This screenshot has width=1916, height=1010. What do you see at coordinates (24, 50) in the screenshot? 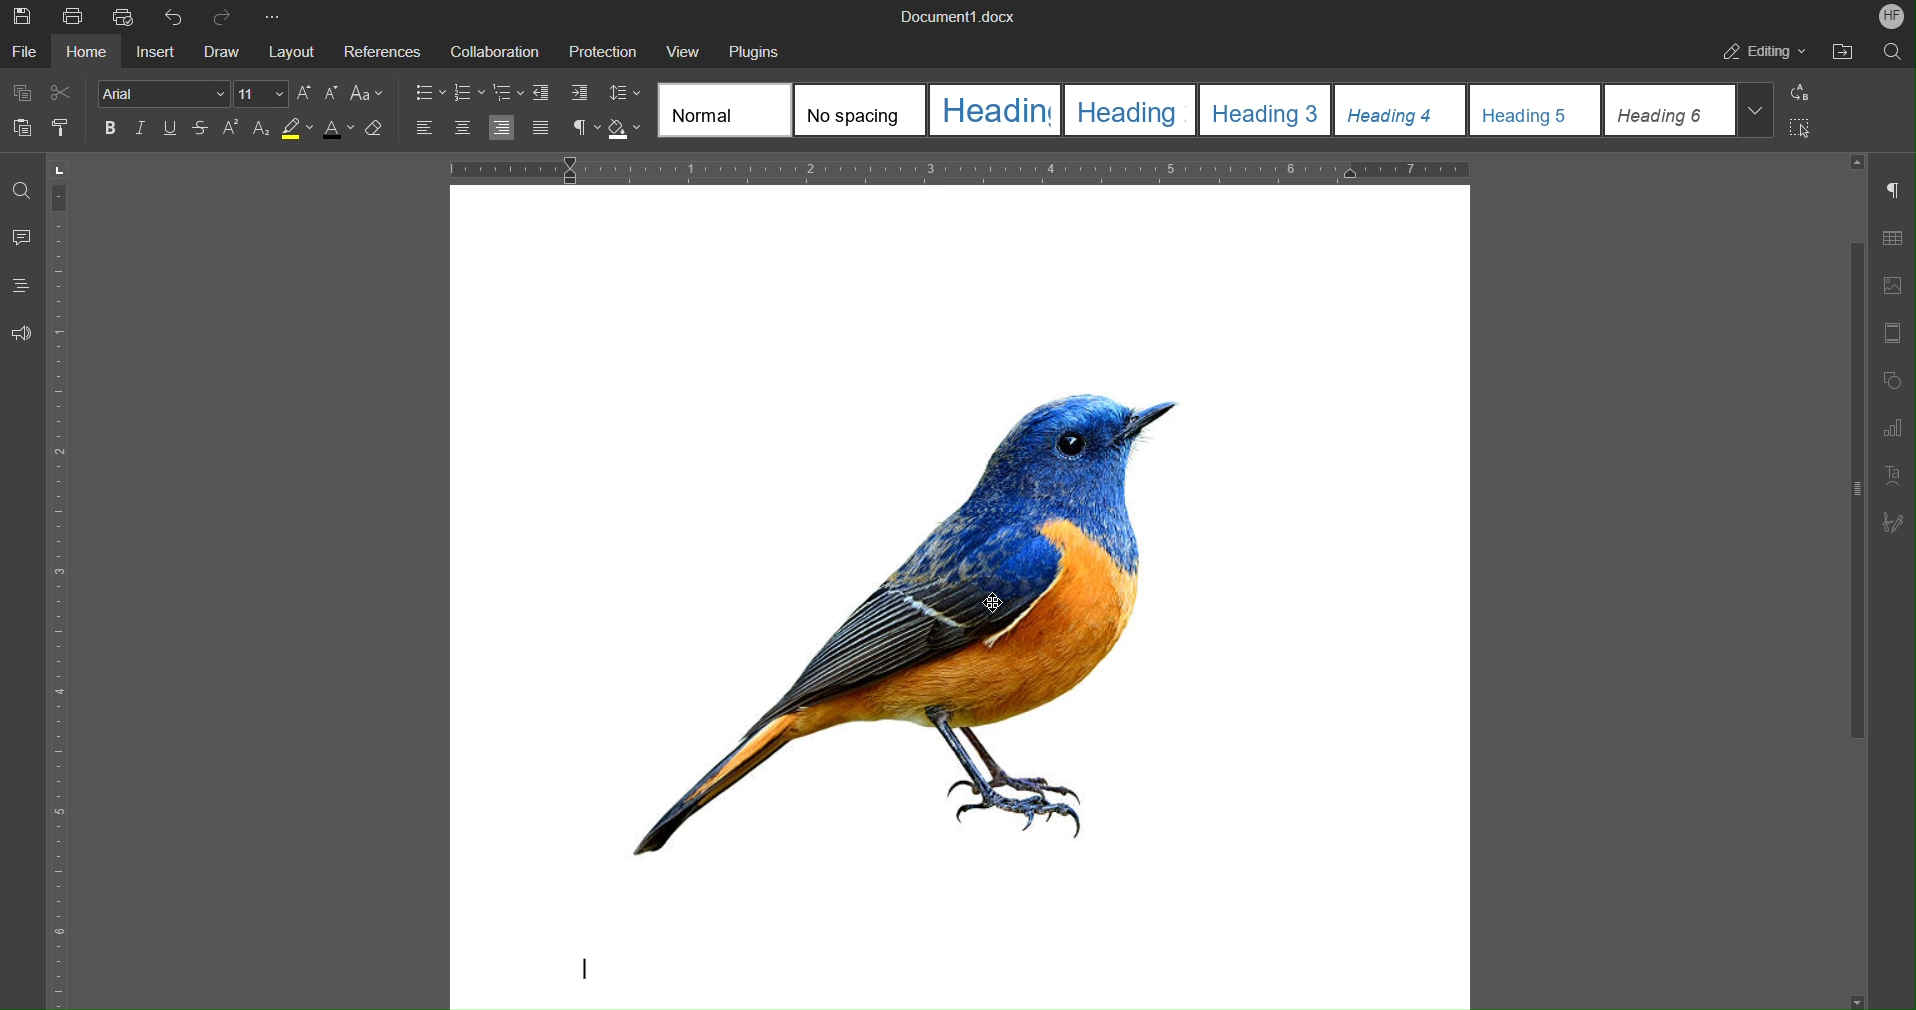
I see `File` at bounding box center [24, 50].